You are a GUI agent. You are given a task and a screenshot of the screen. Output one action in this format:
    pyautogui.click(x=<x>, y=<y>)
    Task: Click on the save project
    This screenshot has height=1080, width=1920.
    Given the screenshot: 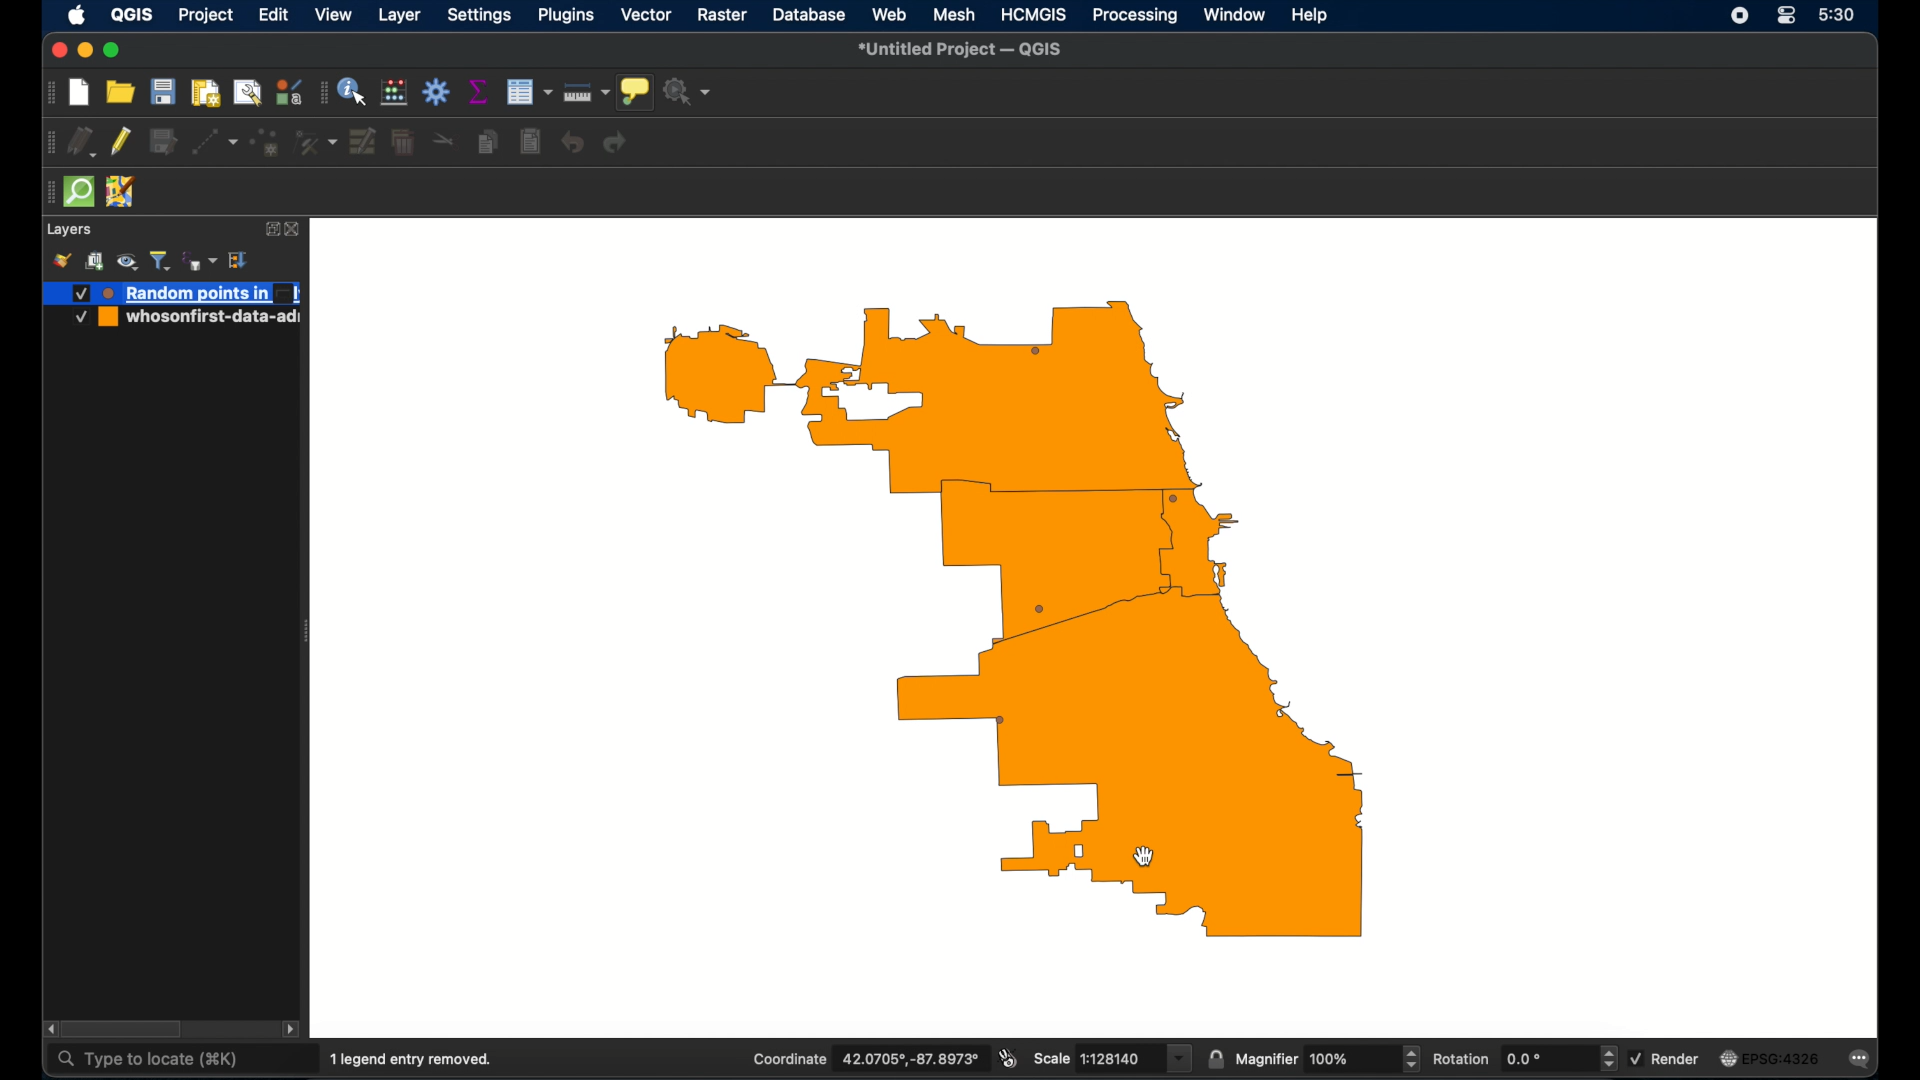 What is the action you would take?
    pyautogui.click(x=164, y=92)
    